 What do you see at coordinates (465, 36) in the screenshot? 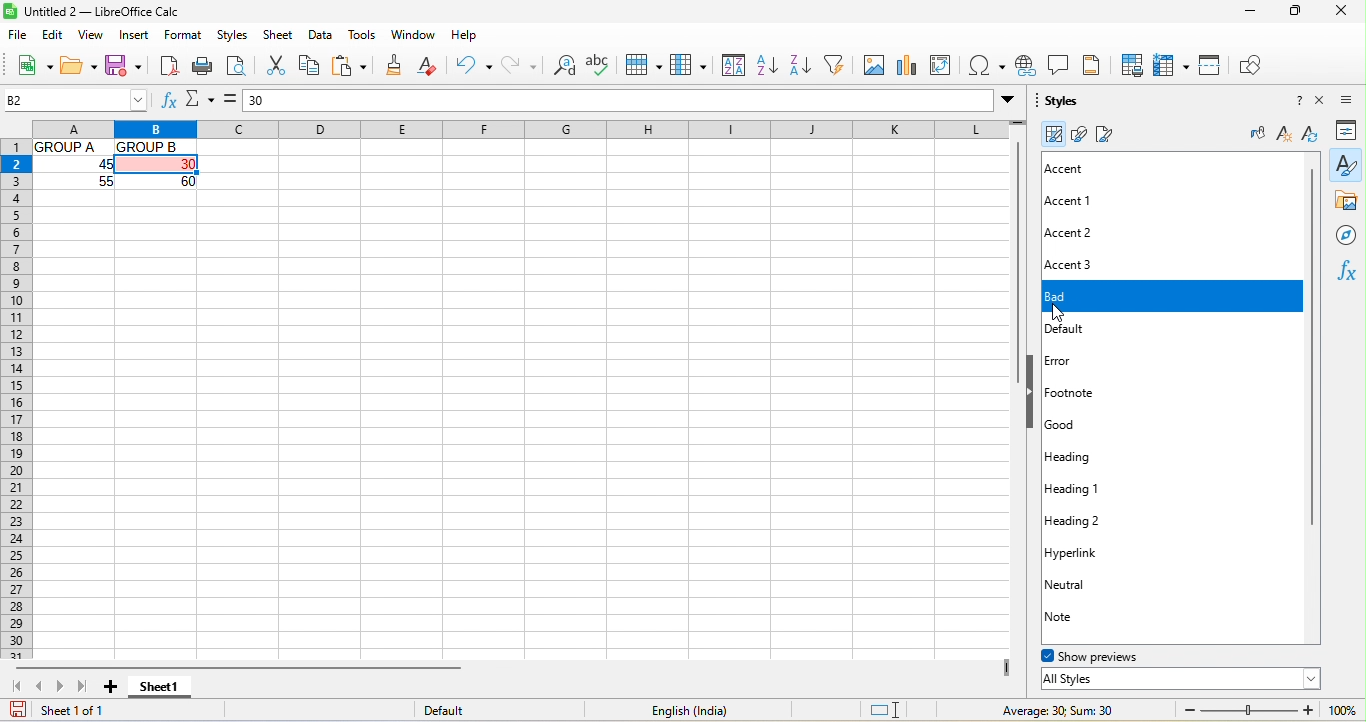
I see `help` at bounding box center [465, 36].